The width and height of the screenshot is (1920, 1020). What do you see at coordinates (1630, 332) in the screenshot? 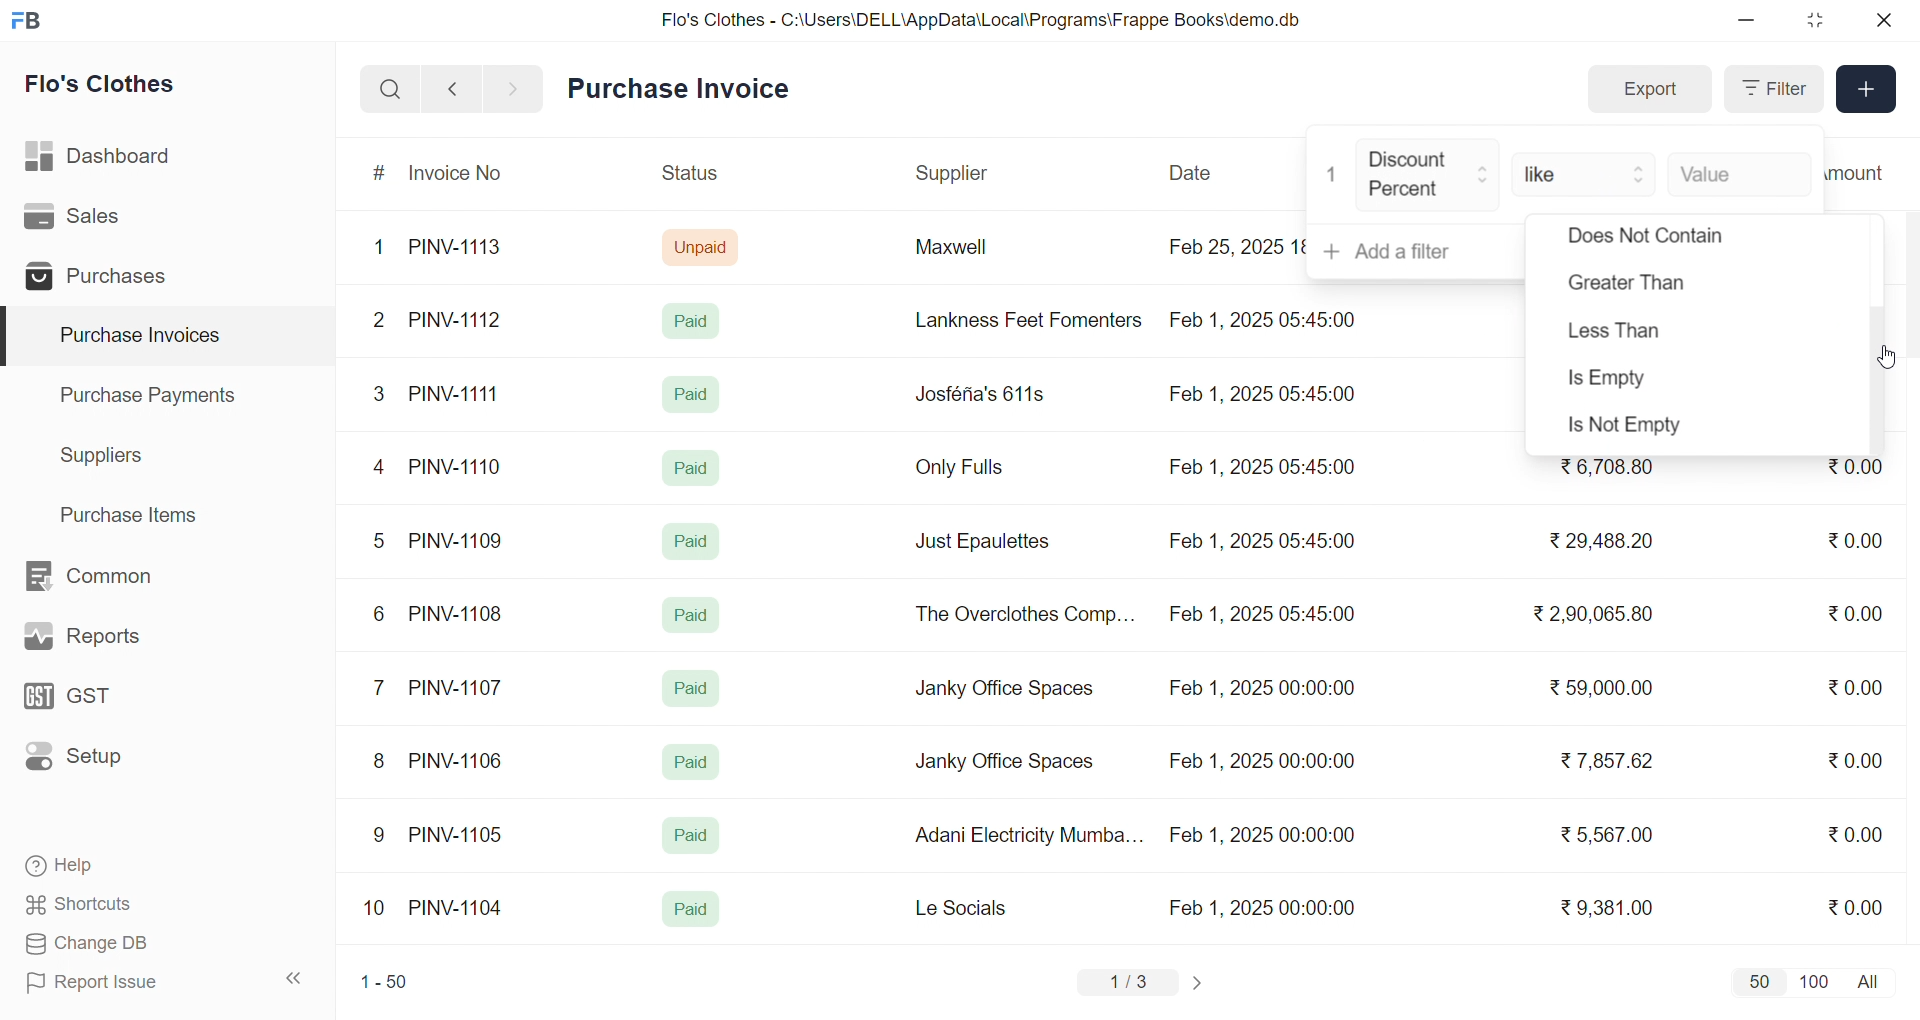
I see `Less Than` at bounding box center [1630, 332].